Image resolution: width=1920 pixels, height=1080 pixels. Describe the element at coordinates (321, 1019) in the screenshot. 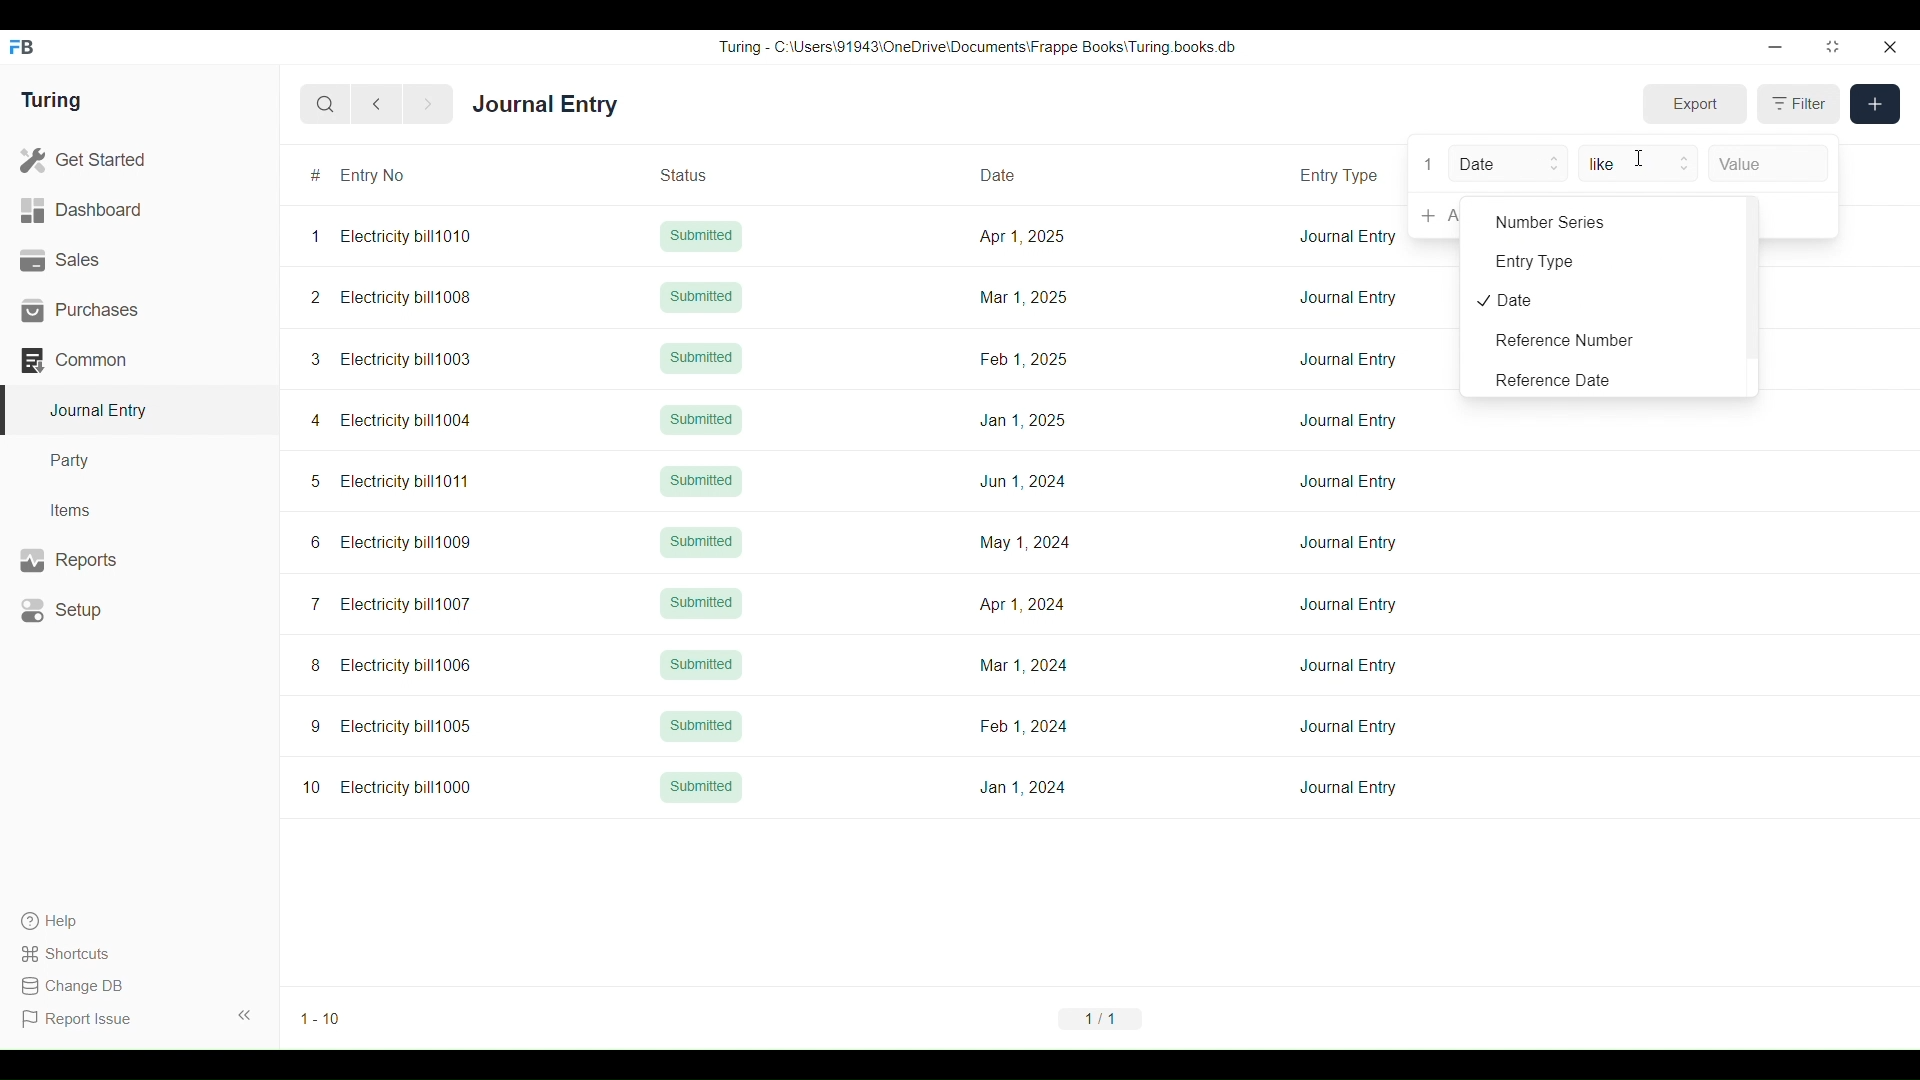

I see `1-10` at that location.